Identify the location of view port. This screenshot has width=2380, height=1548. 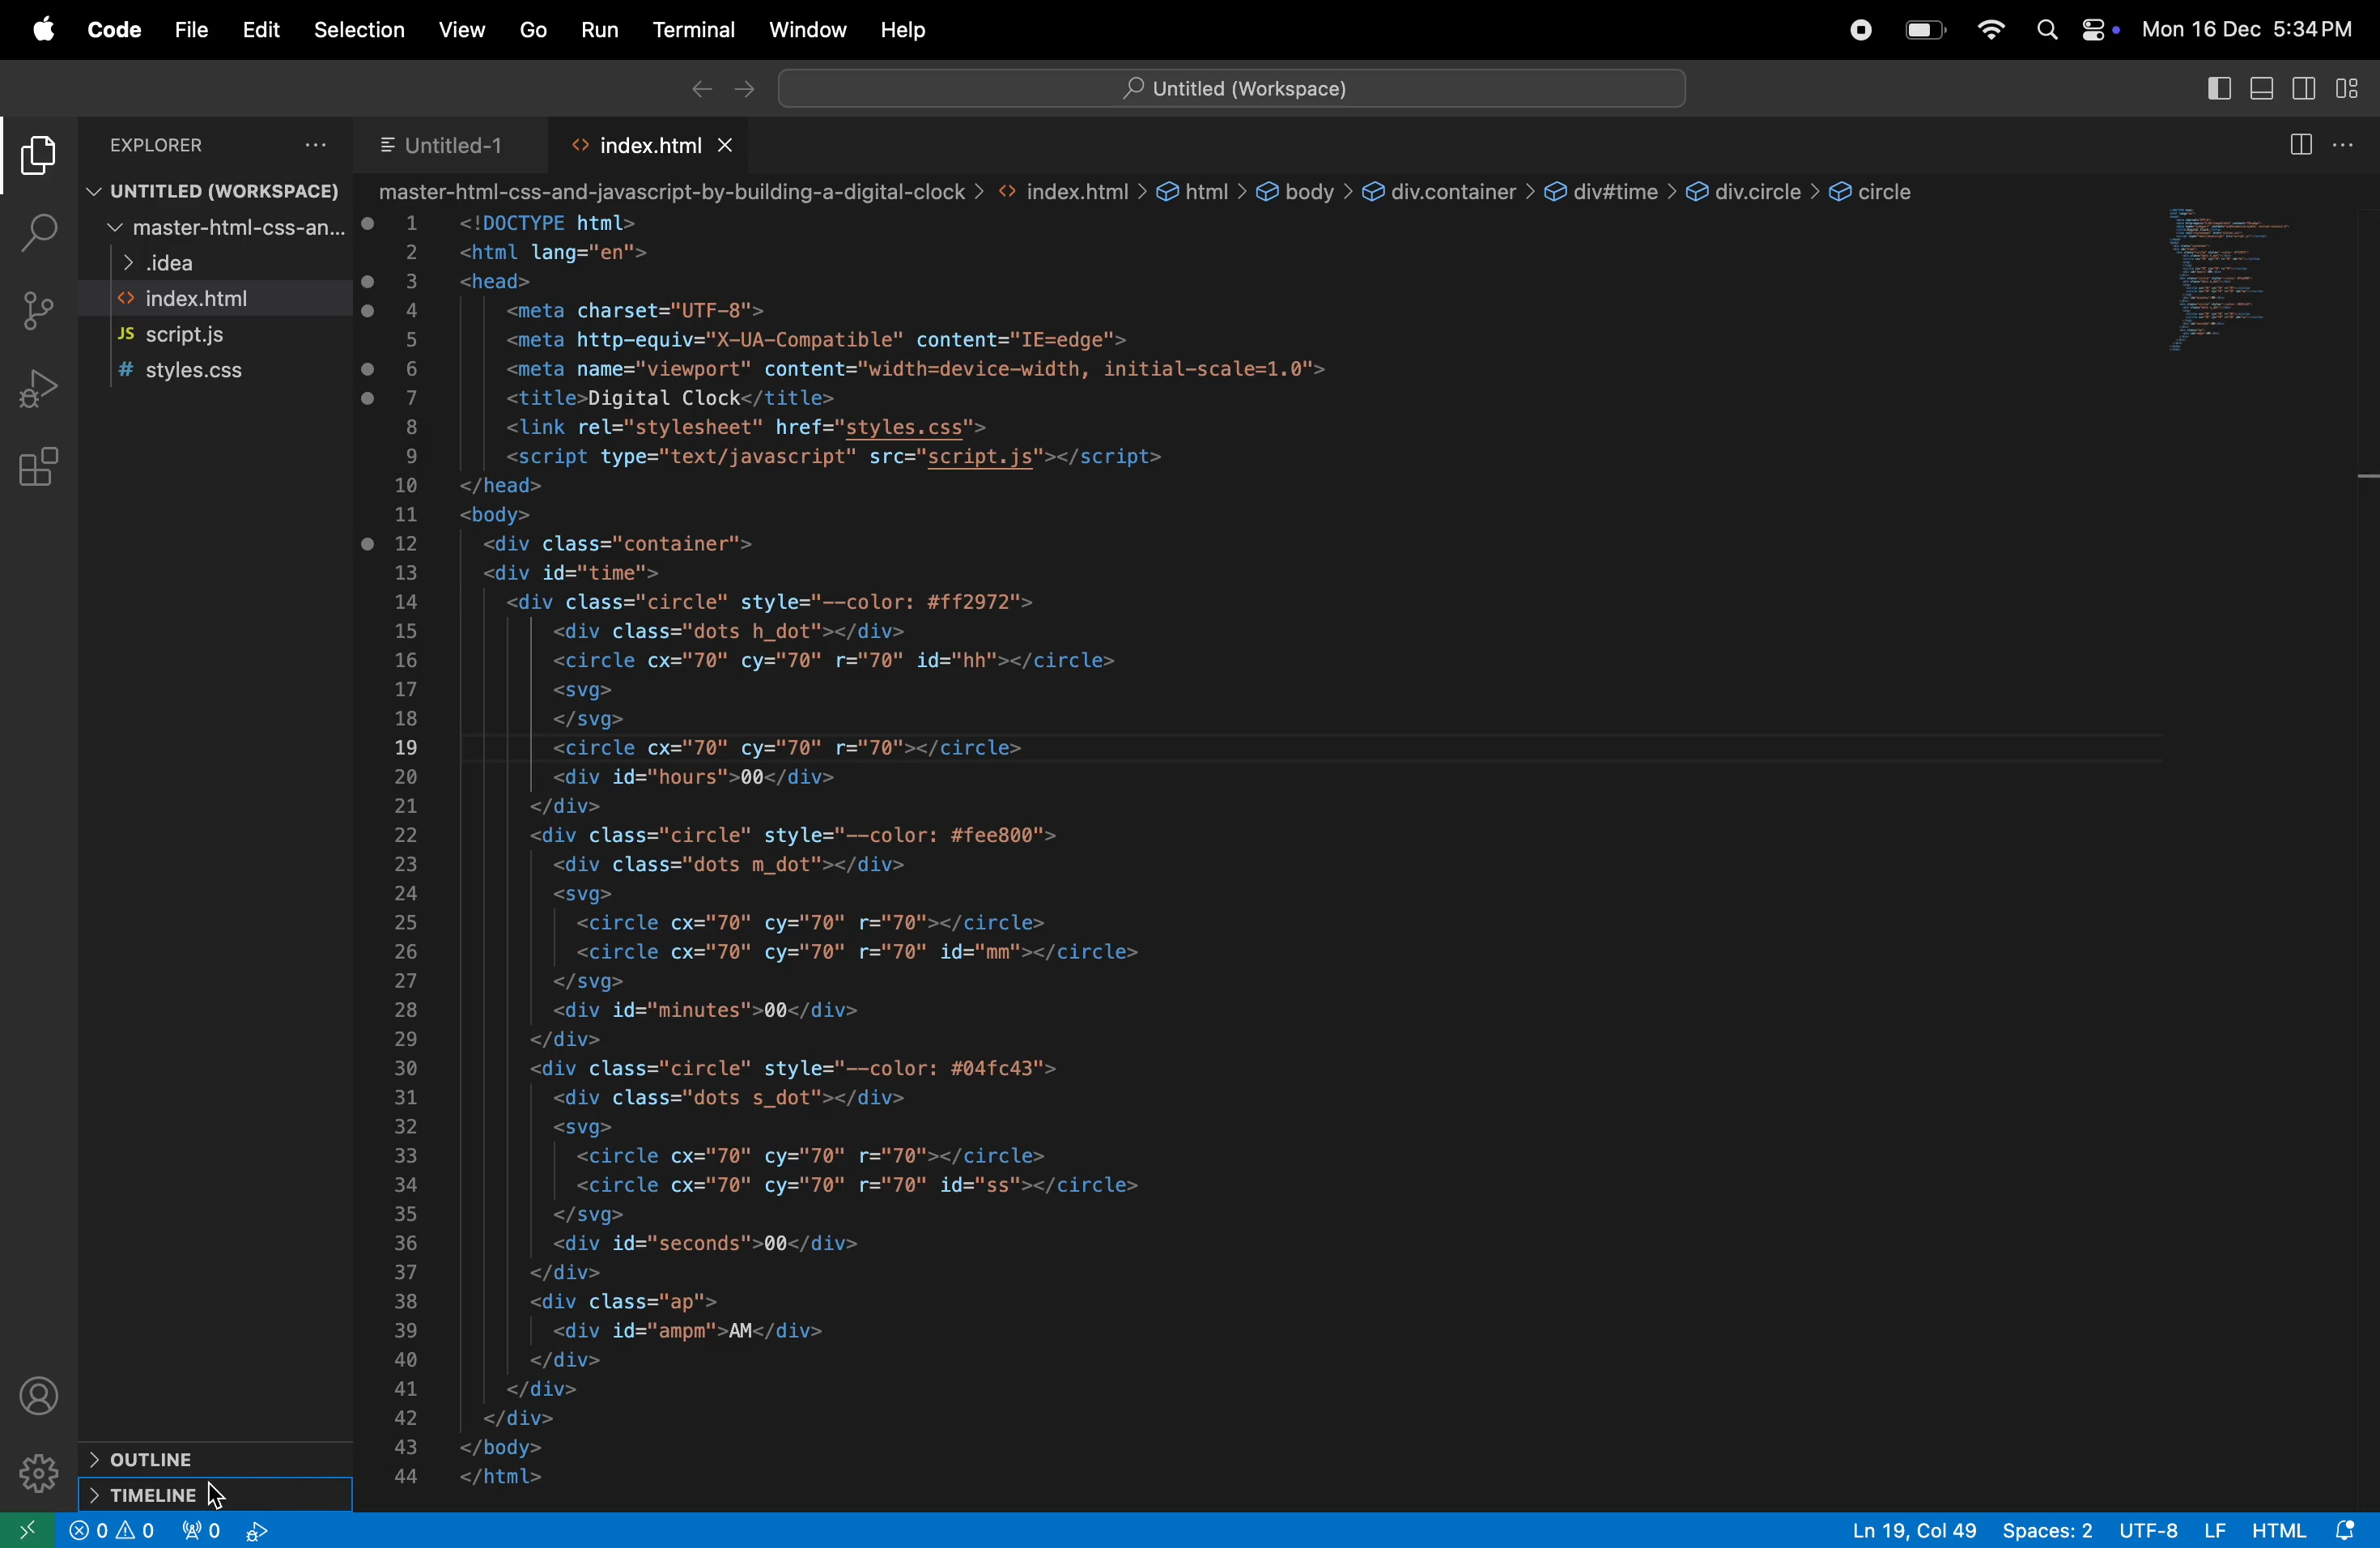
(227, 1531).